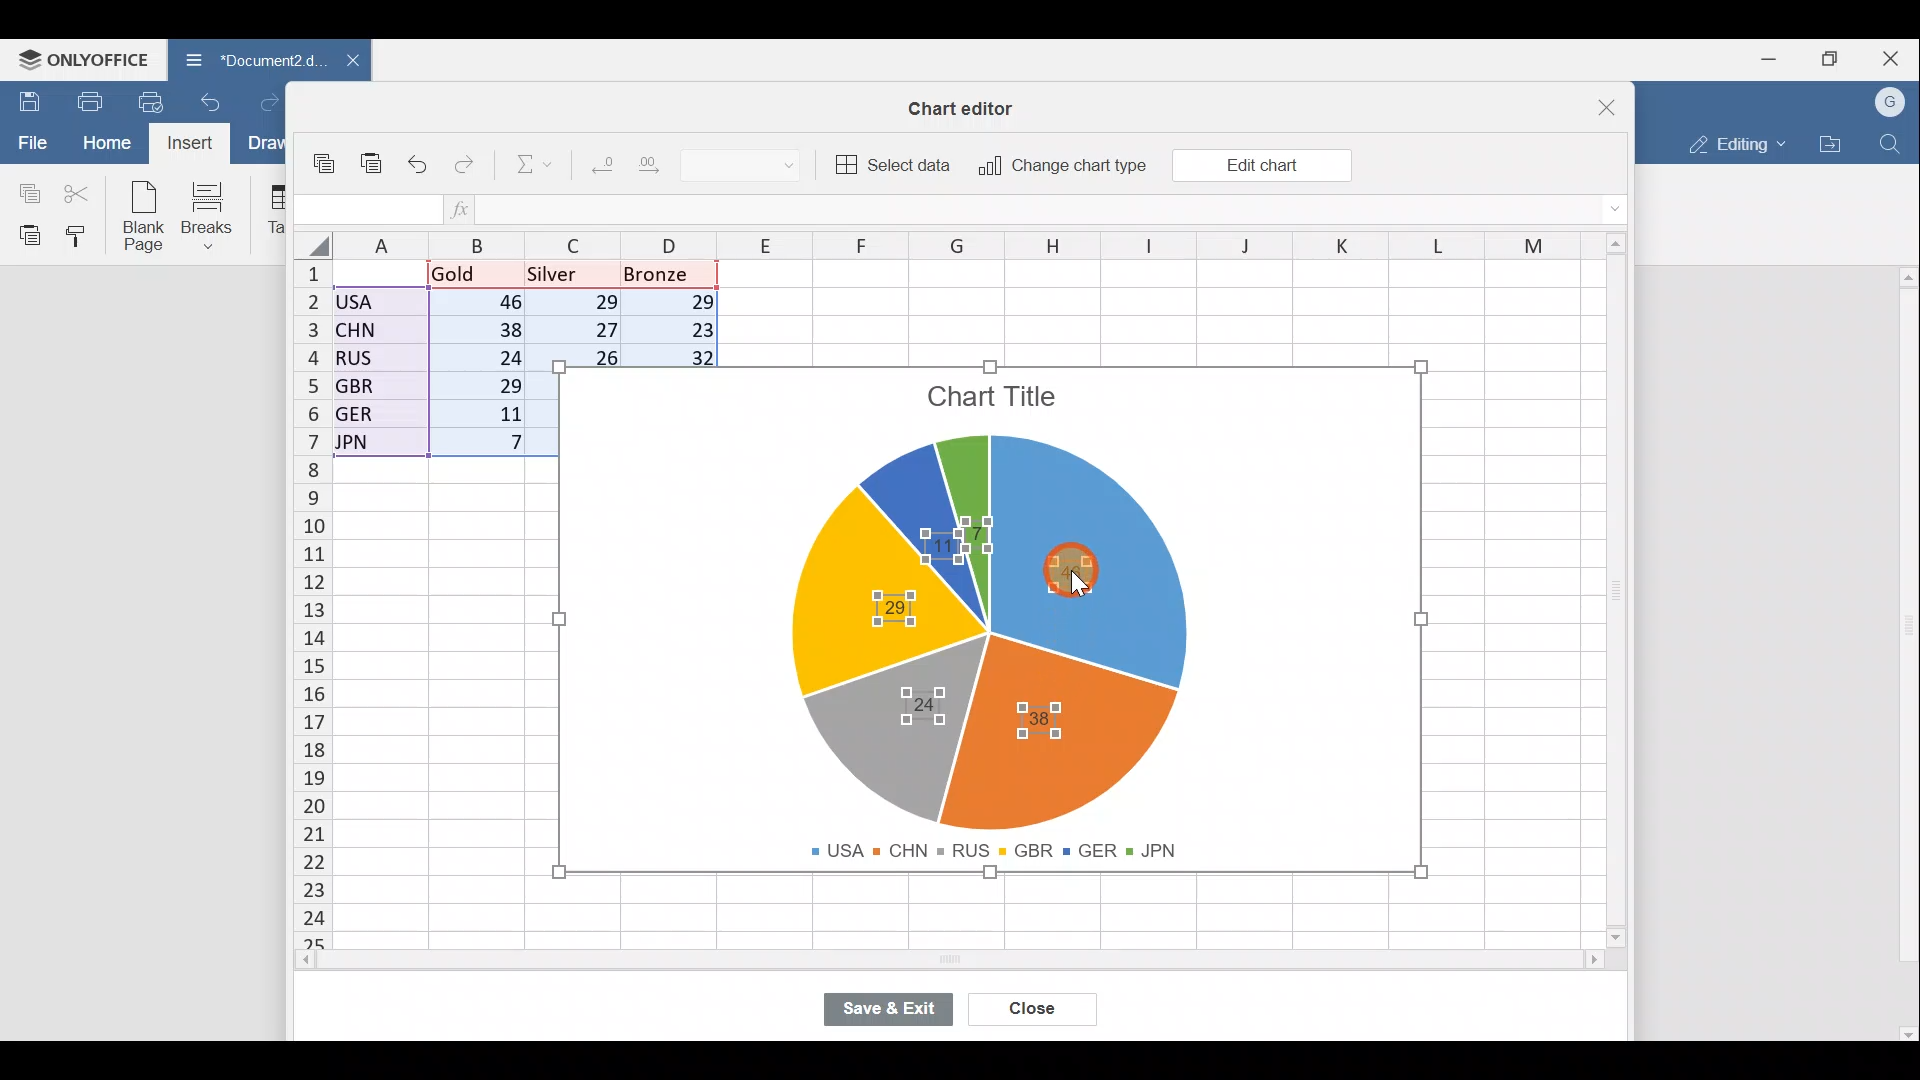 The height and width of the screenshot is (1080, 1920). Describe the element at coordinates (329, 166) in the screenshot. I see `Copy` at that location.